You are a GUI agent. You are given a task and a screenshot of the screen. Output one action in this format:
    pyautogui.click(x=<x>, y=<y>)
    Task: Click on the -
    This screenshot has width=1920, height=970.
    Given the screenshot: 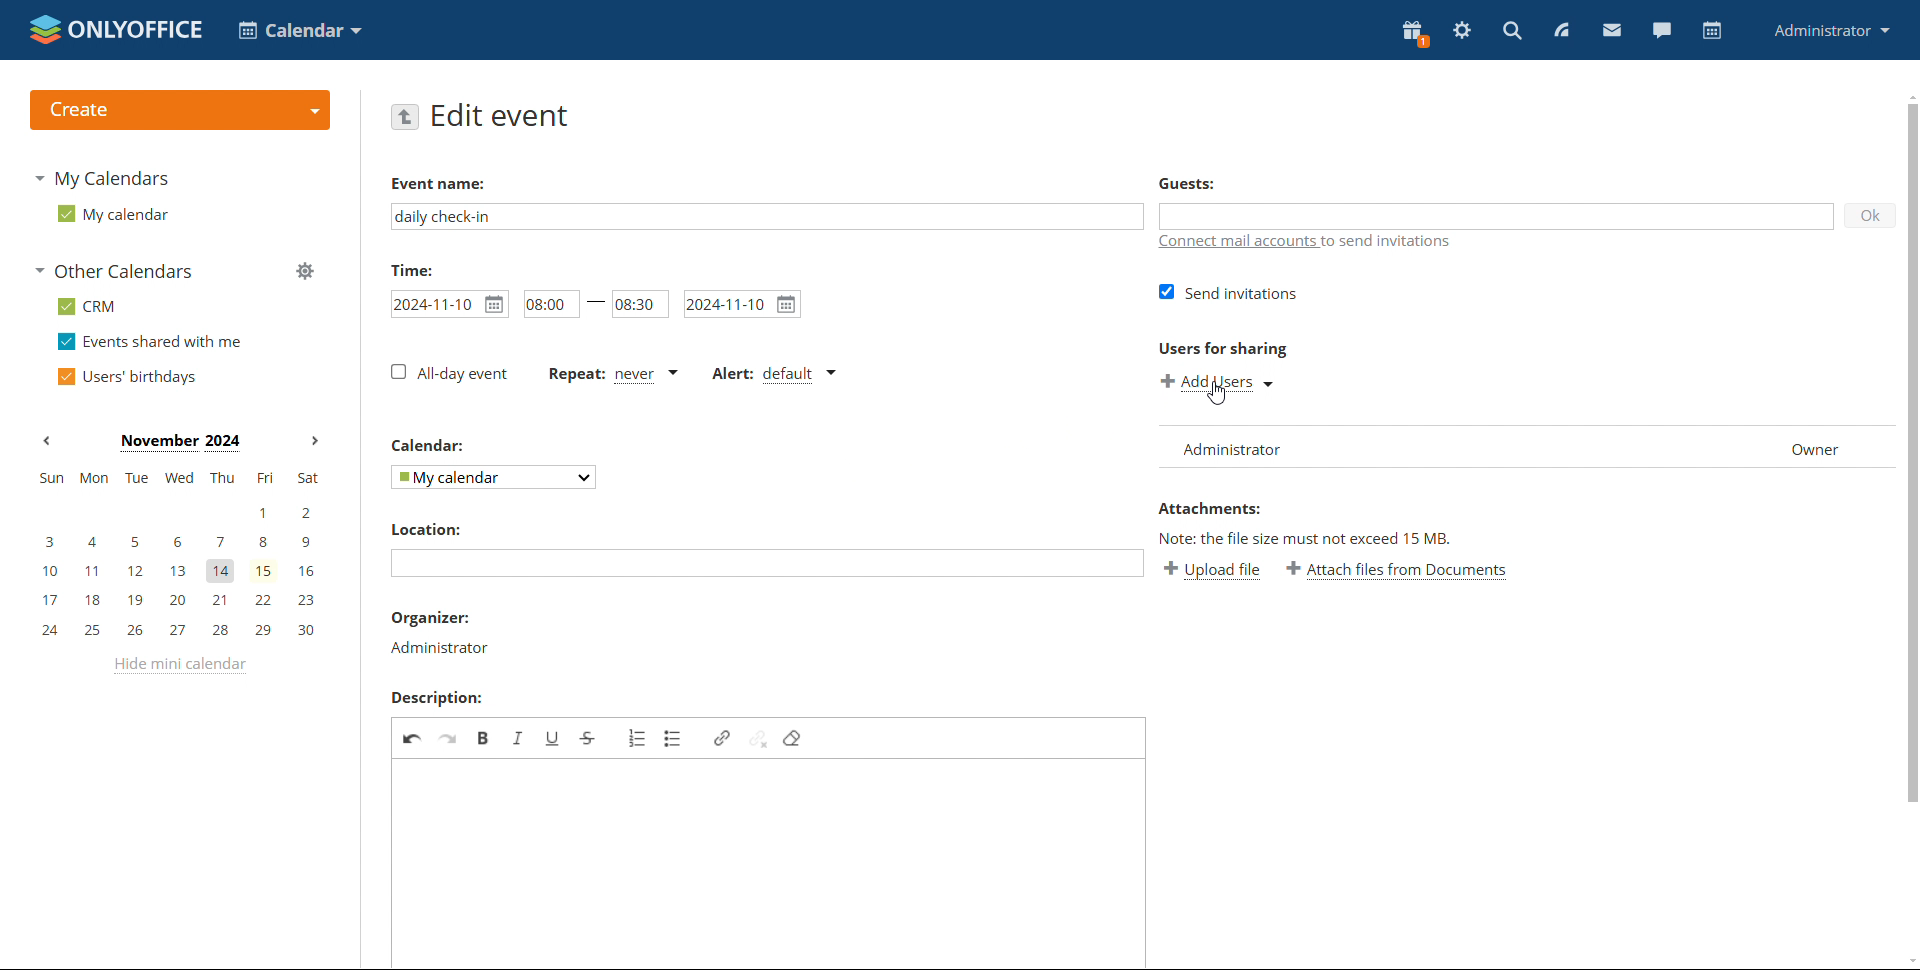 What is the action you would take?
    pyautogui.click(x=593, y=300)
    